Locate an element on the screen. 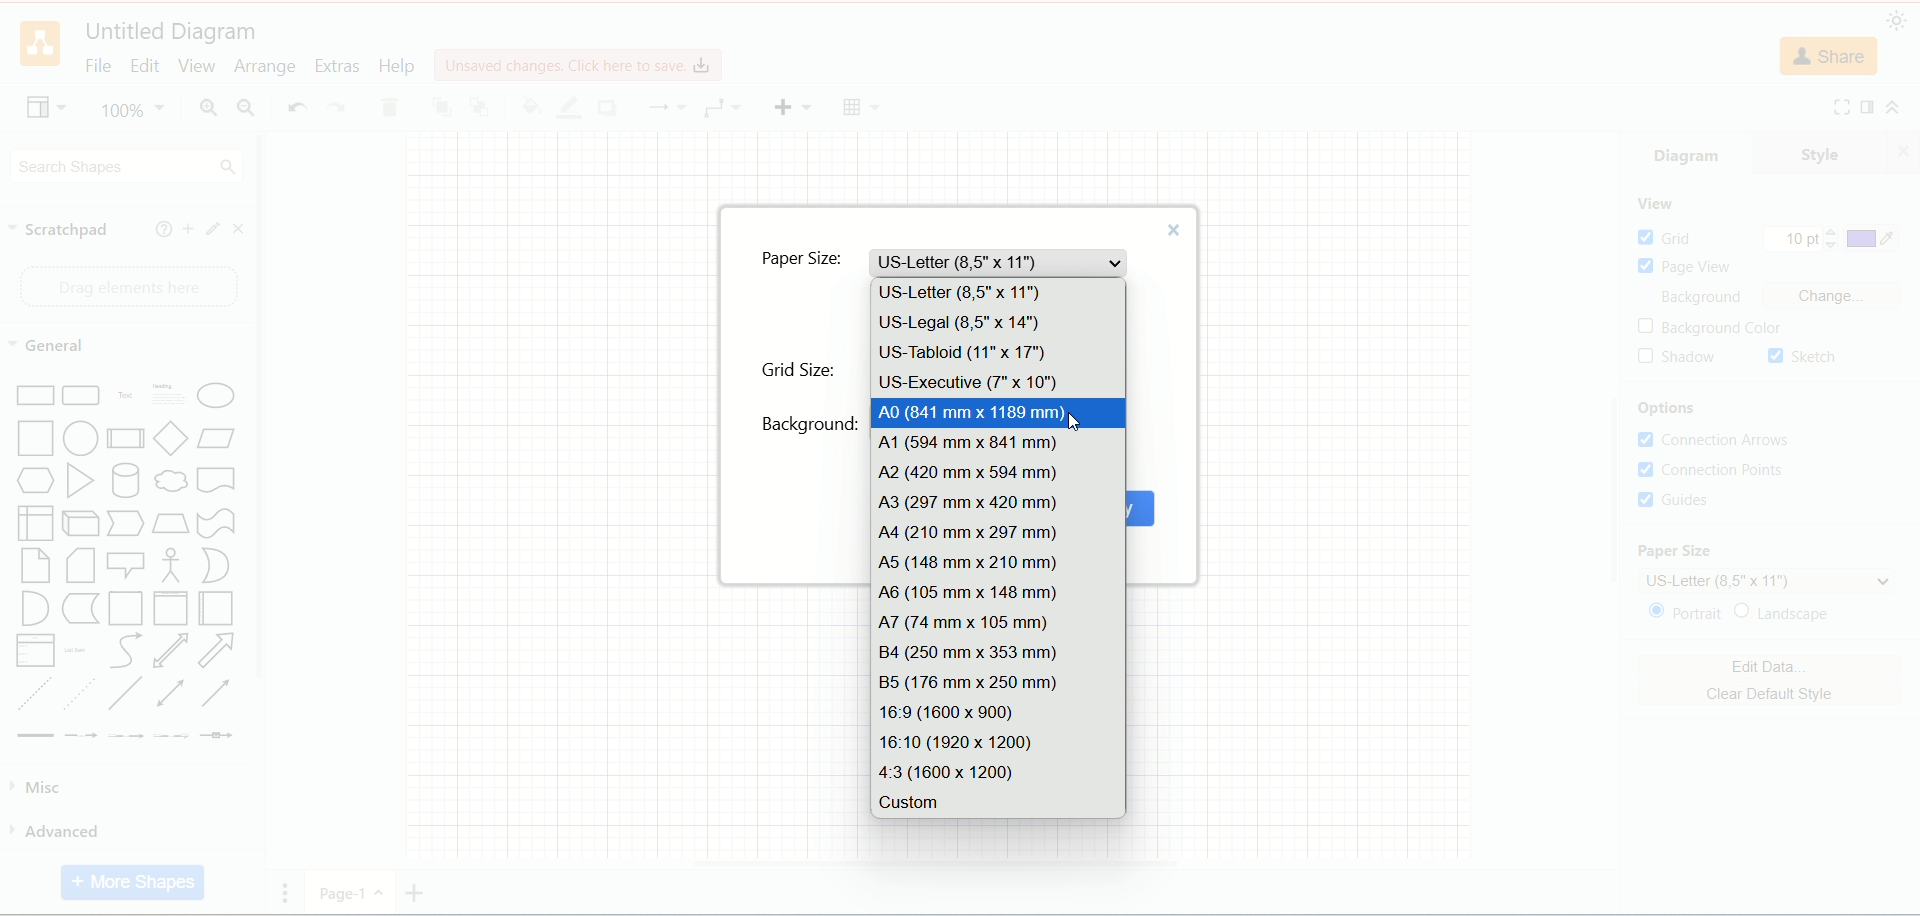 The image size is (1920, 916). fill color is located at coordinates (527, 105).